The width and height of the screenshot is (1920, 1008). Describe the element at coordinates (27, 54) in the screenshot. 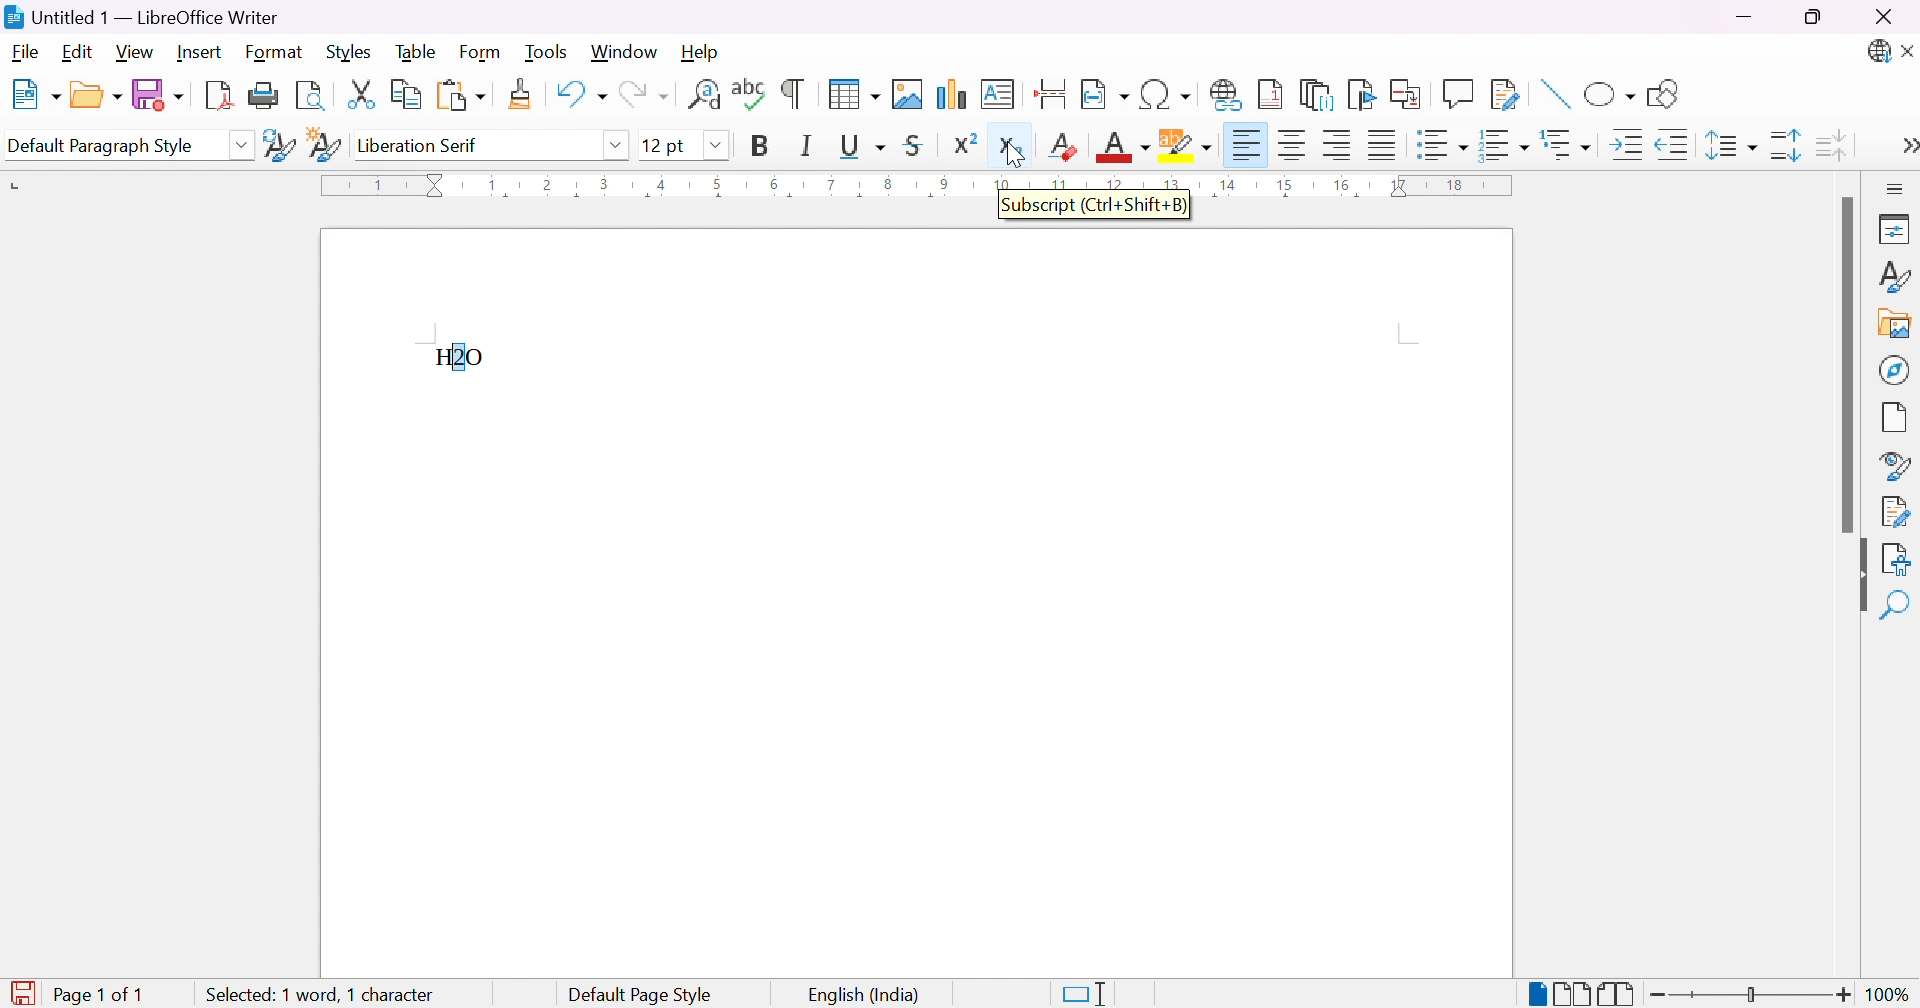

I see `File` at that location.